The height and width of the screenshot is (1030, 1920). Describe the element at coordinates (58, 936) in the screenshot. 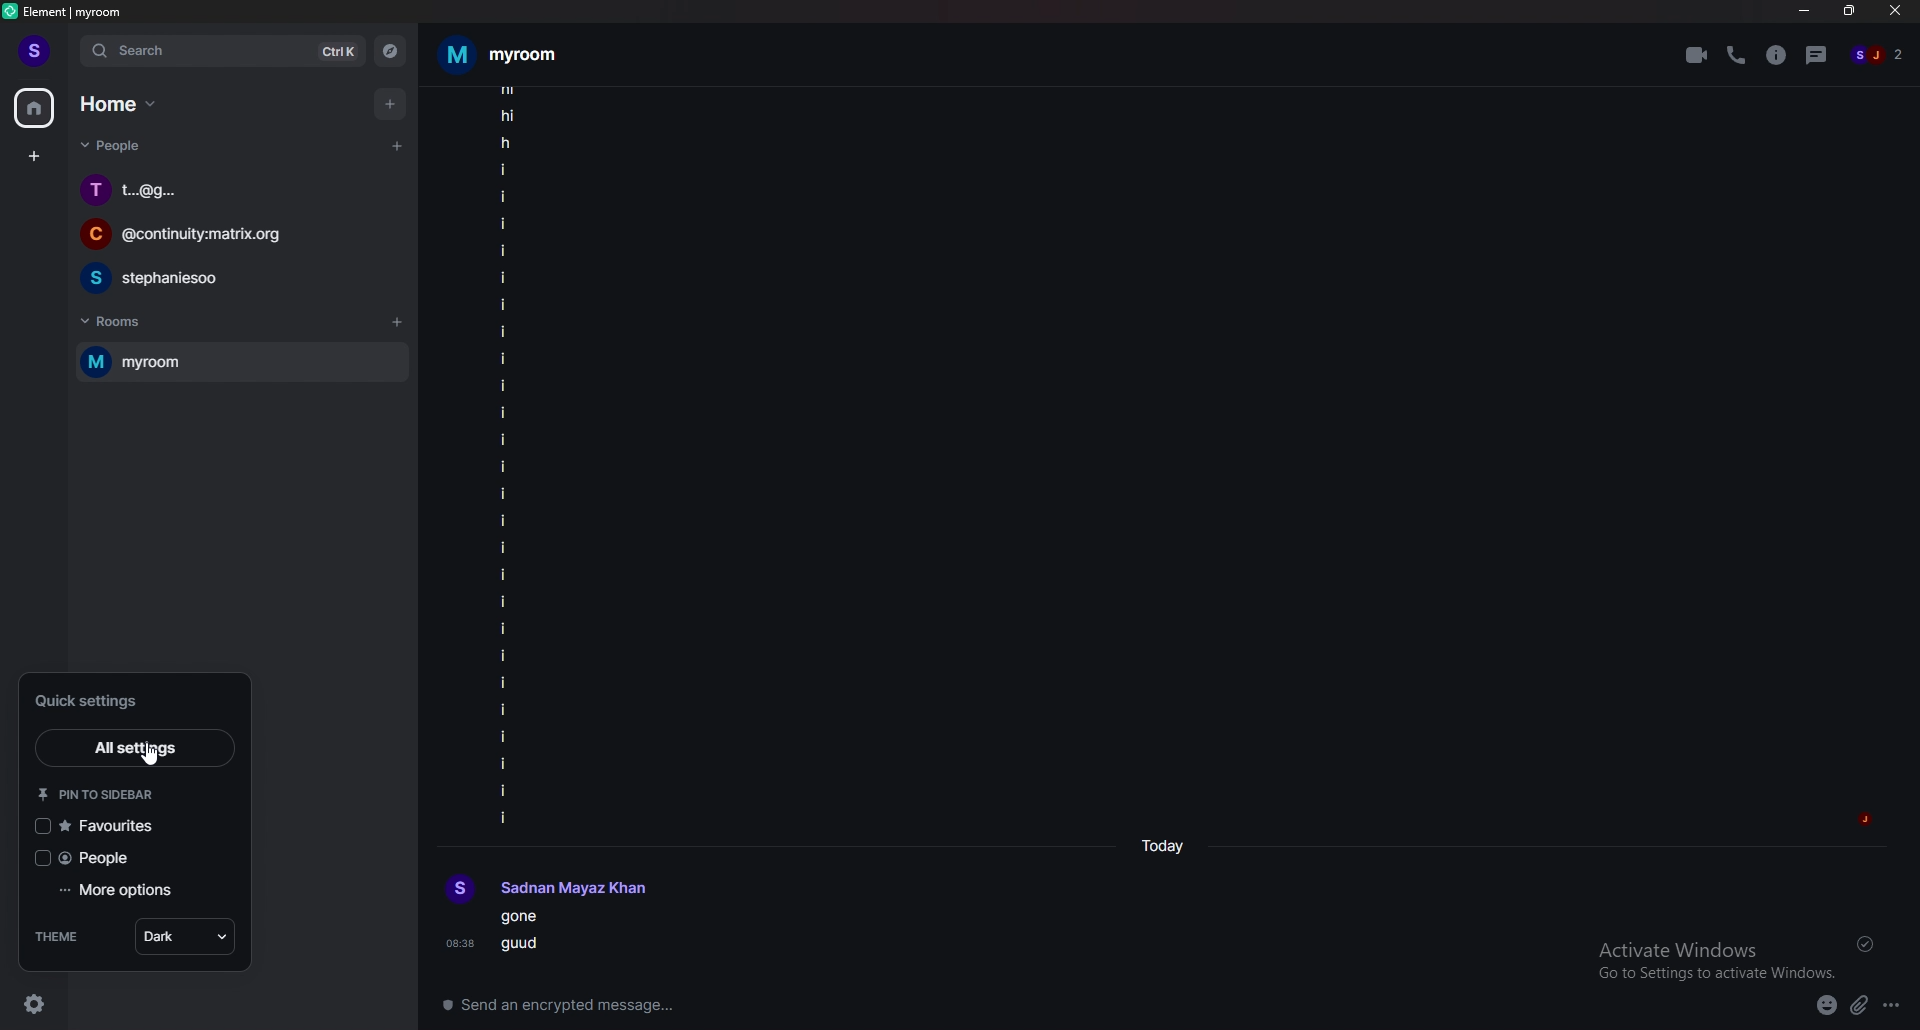

I see `theme` at that location.